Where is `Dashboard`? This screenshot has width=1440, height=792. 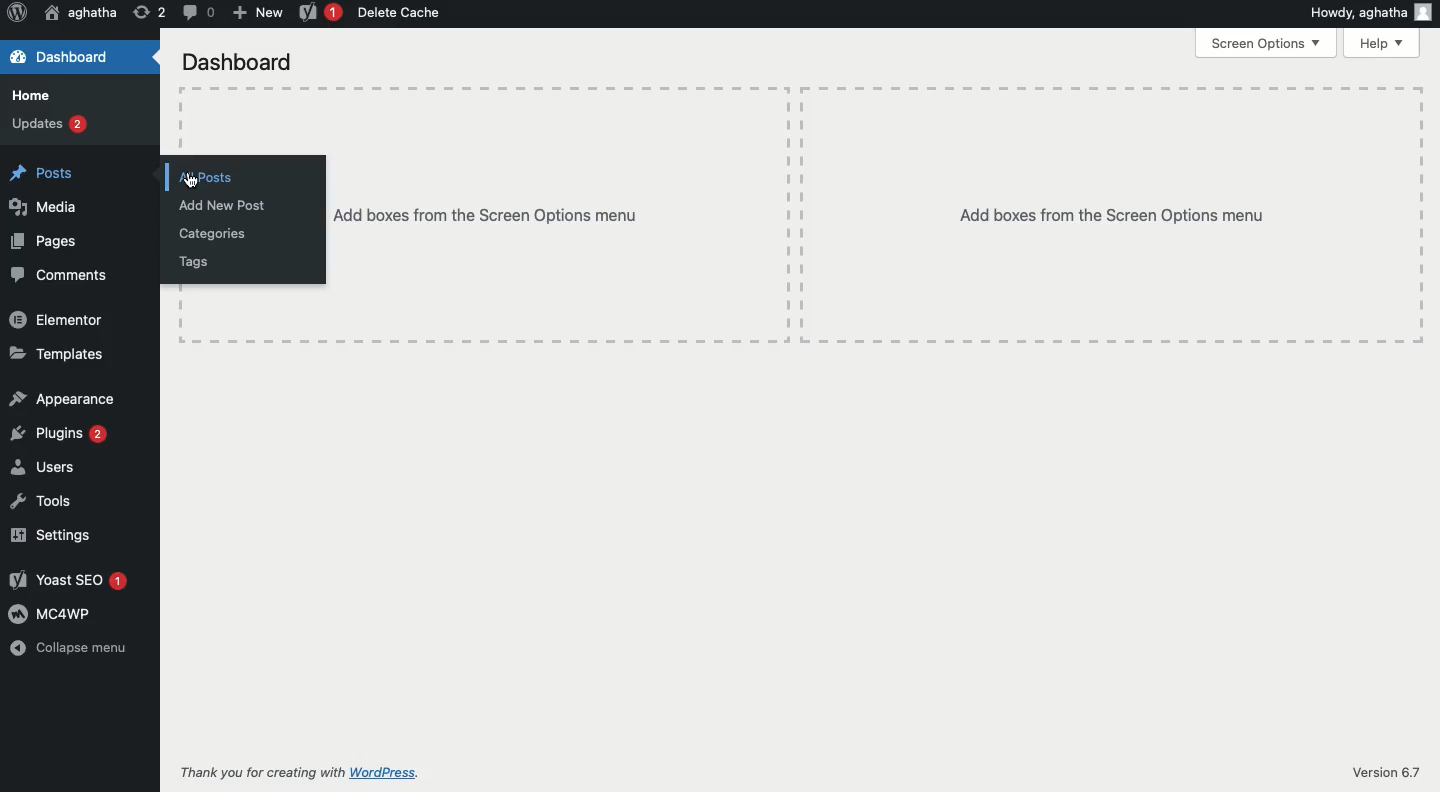 Dashboard is located at coordinates (239, 61).